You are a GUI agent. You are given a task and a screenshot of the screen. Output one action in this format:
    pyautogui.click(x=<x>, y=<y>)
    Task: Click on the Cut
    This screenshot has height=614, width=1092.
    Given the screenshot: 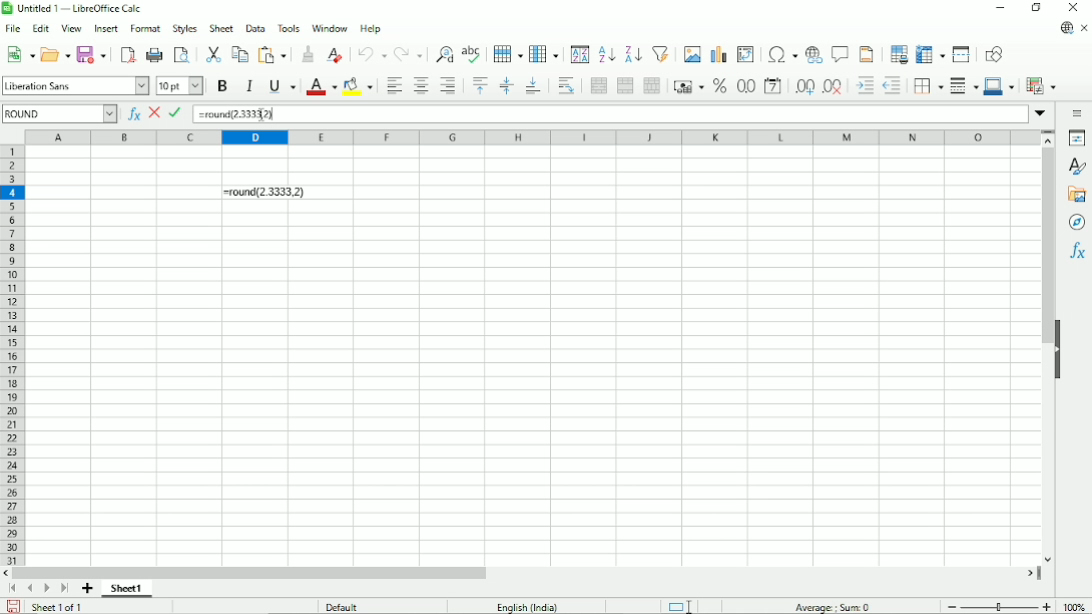 What is the action you would take?
    pyautogui.click(x=213, y=54)
    